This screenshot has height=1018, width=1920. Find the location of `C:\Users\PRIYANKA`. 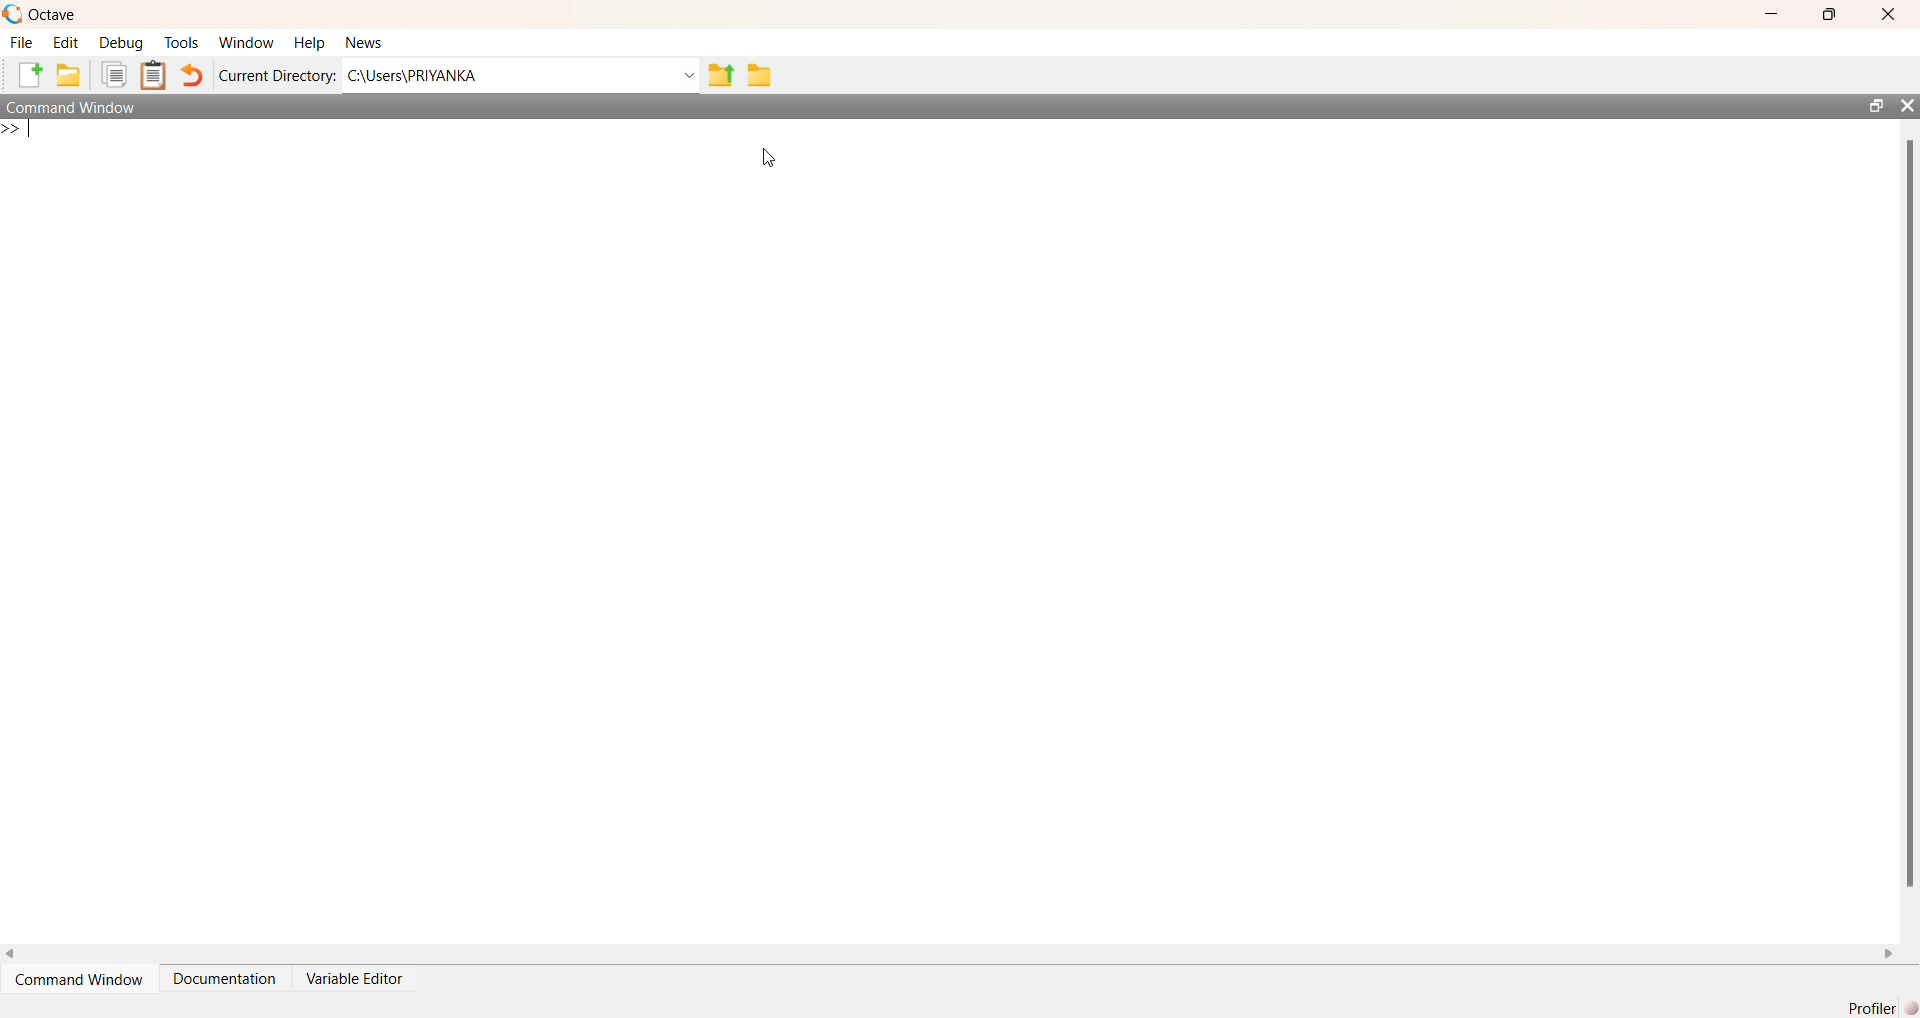

C:\Users\PRIYANKA is located at coordinates (521, 75).